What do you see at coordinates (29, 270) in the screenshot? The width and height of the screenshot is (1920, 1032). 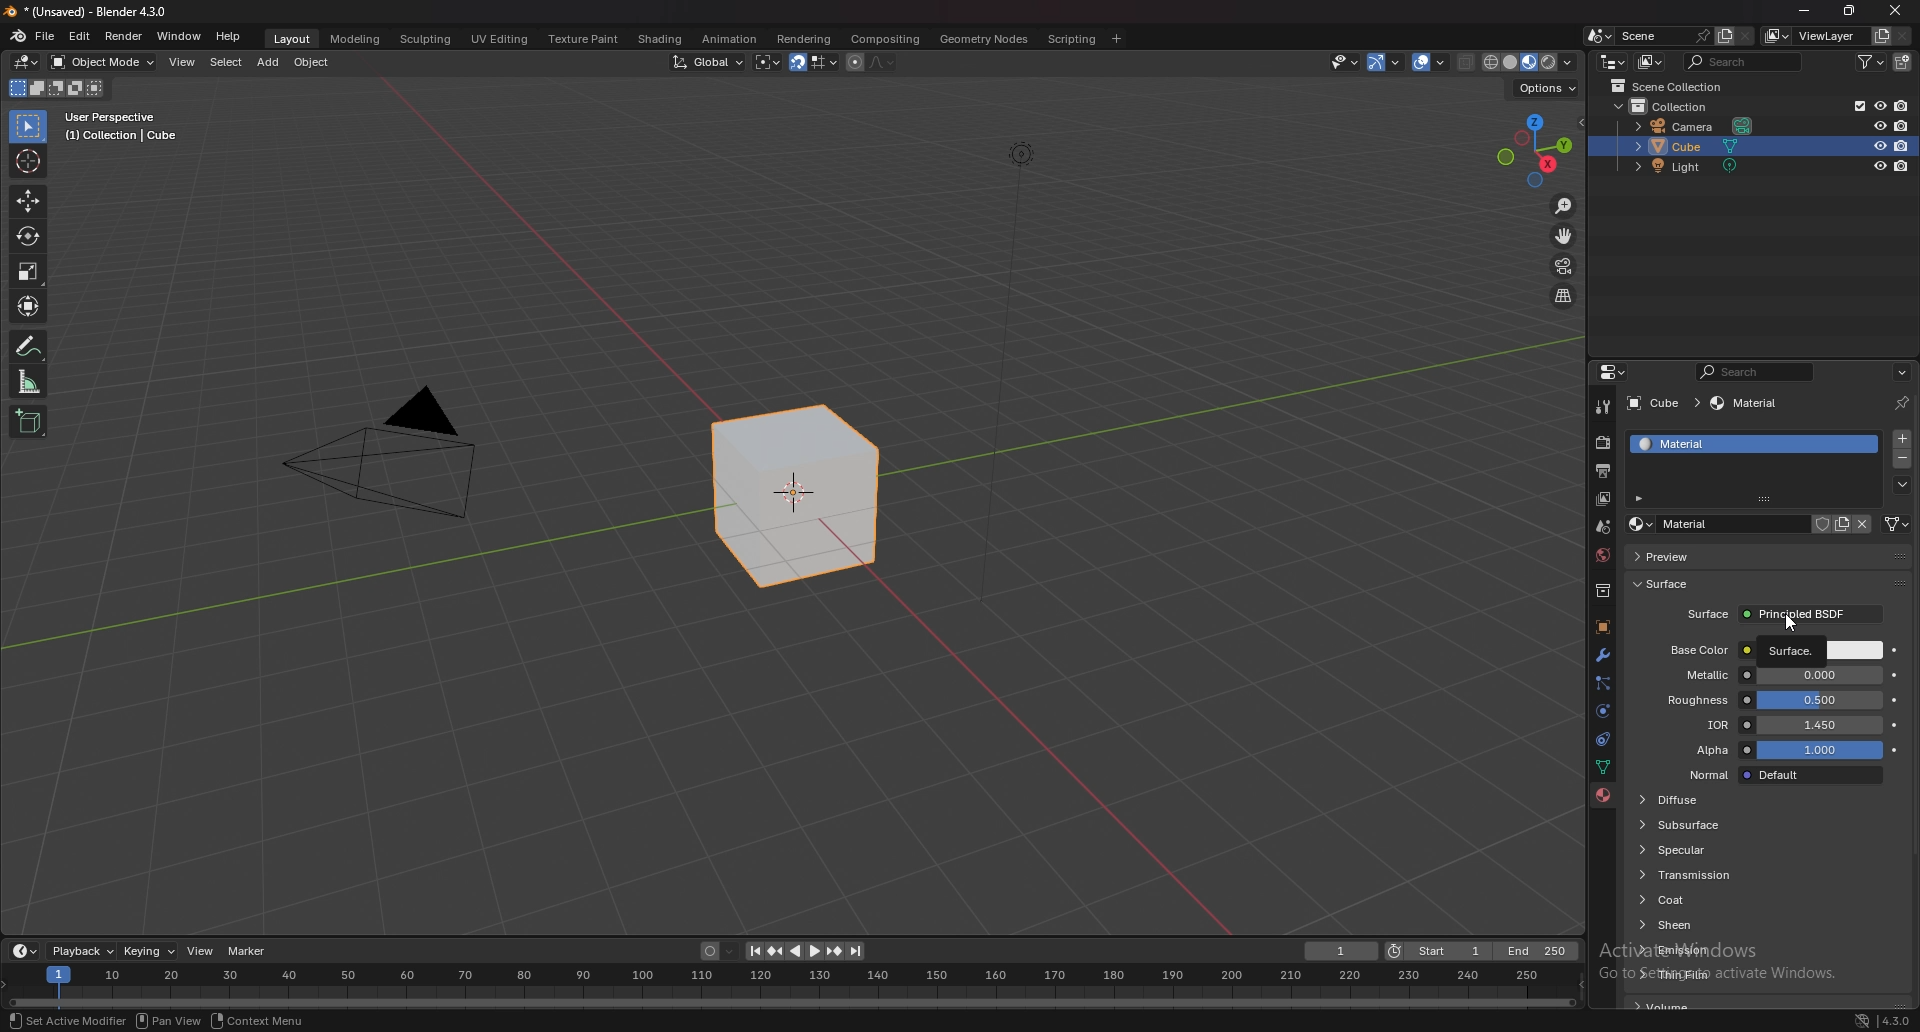 I see `scale` at bounding box center [29, 270].